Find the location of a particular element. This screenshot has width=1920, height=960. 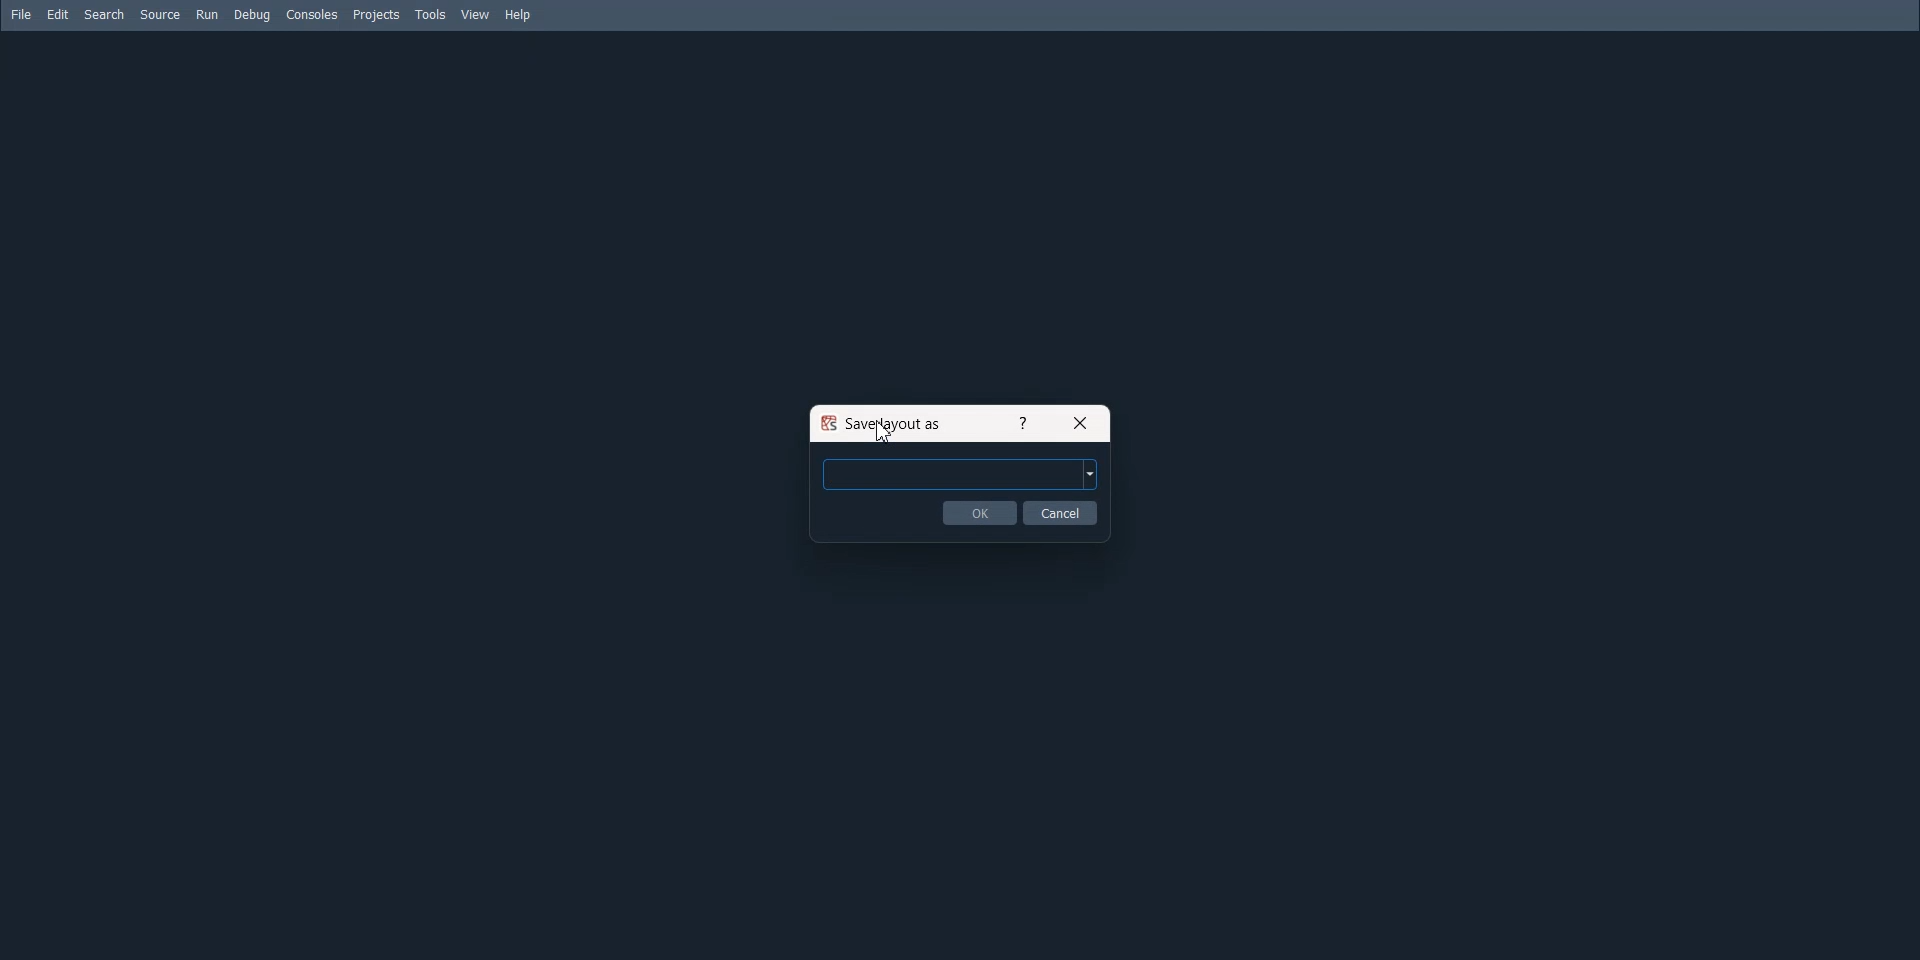

Help is located at coordinates (1021, 422).